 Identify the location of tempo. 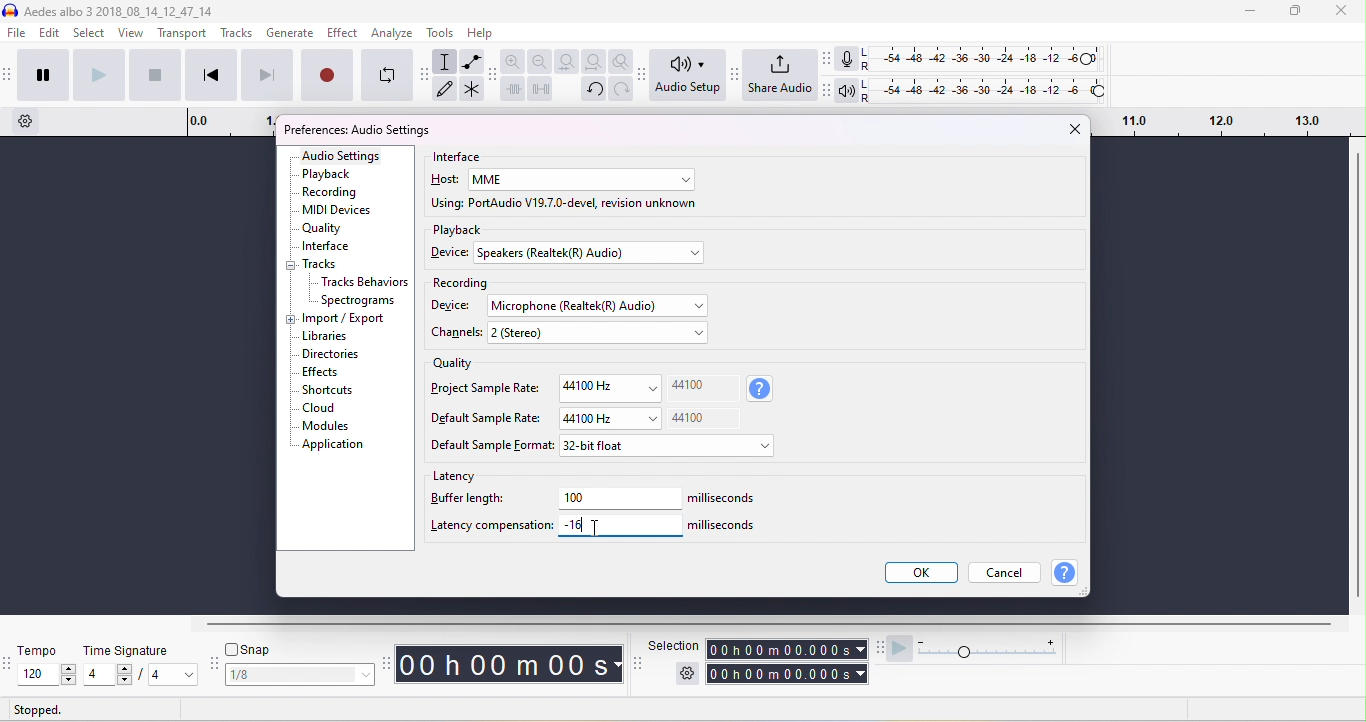
(40, 652).